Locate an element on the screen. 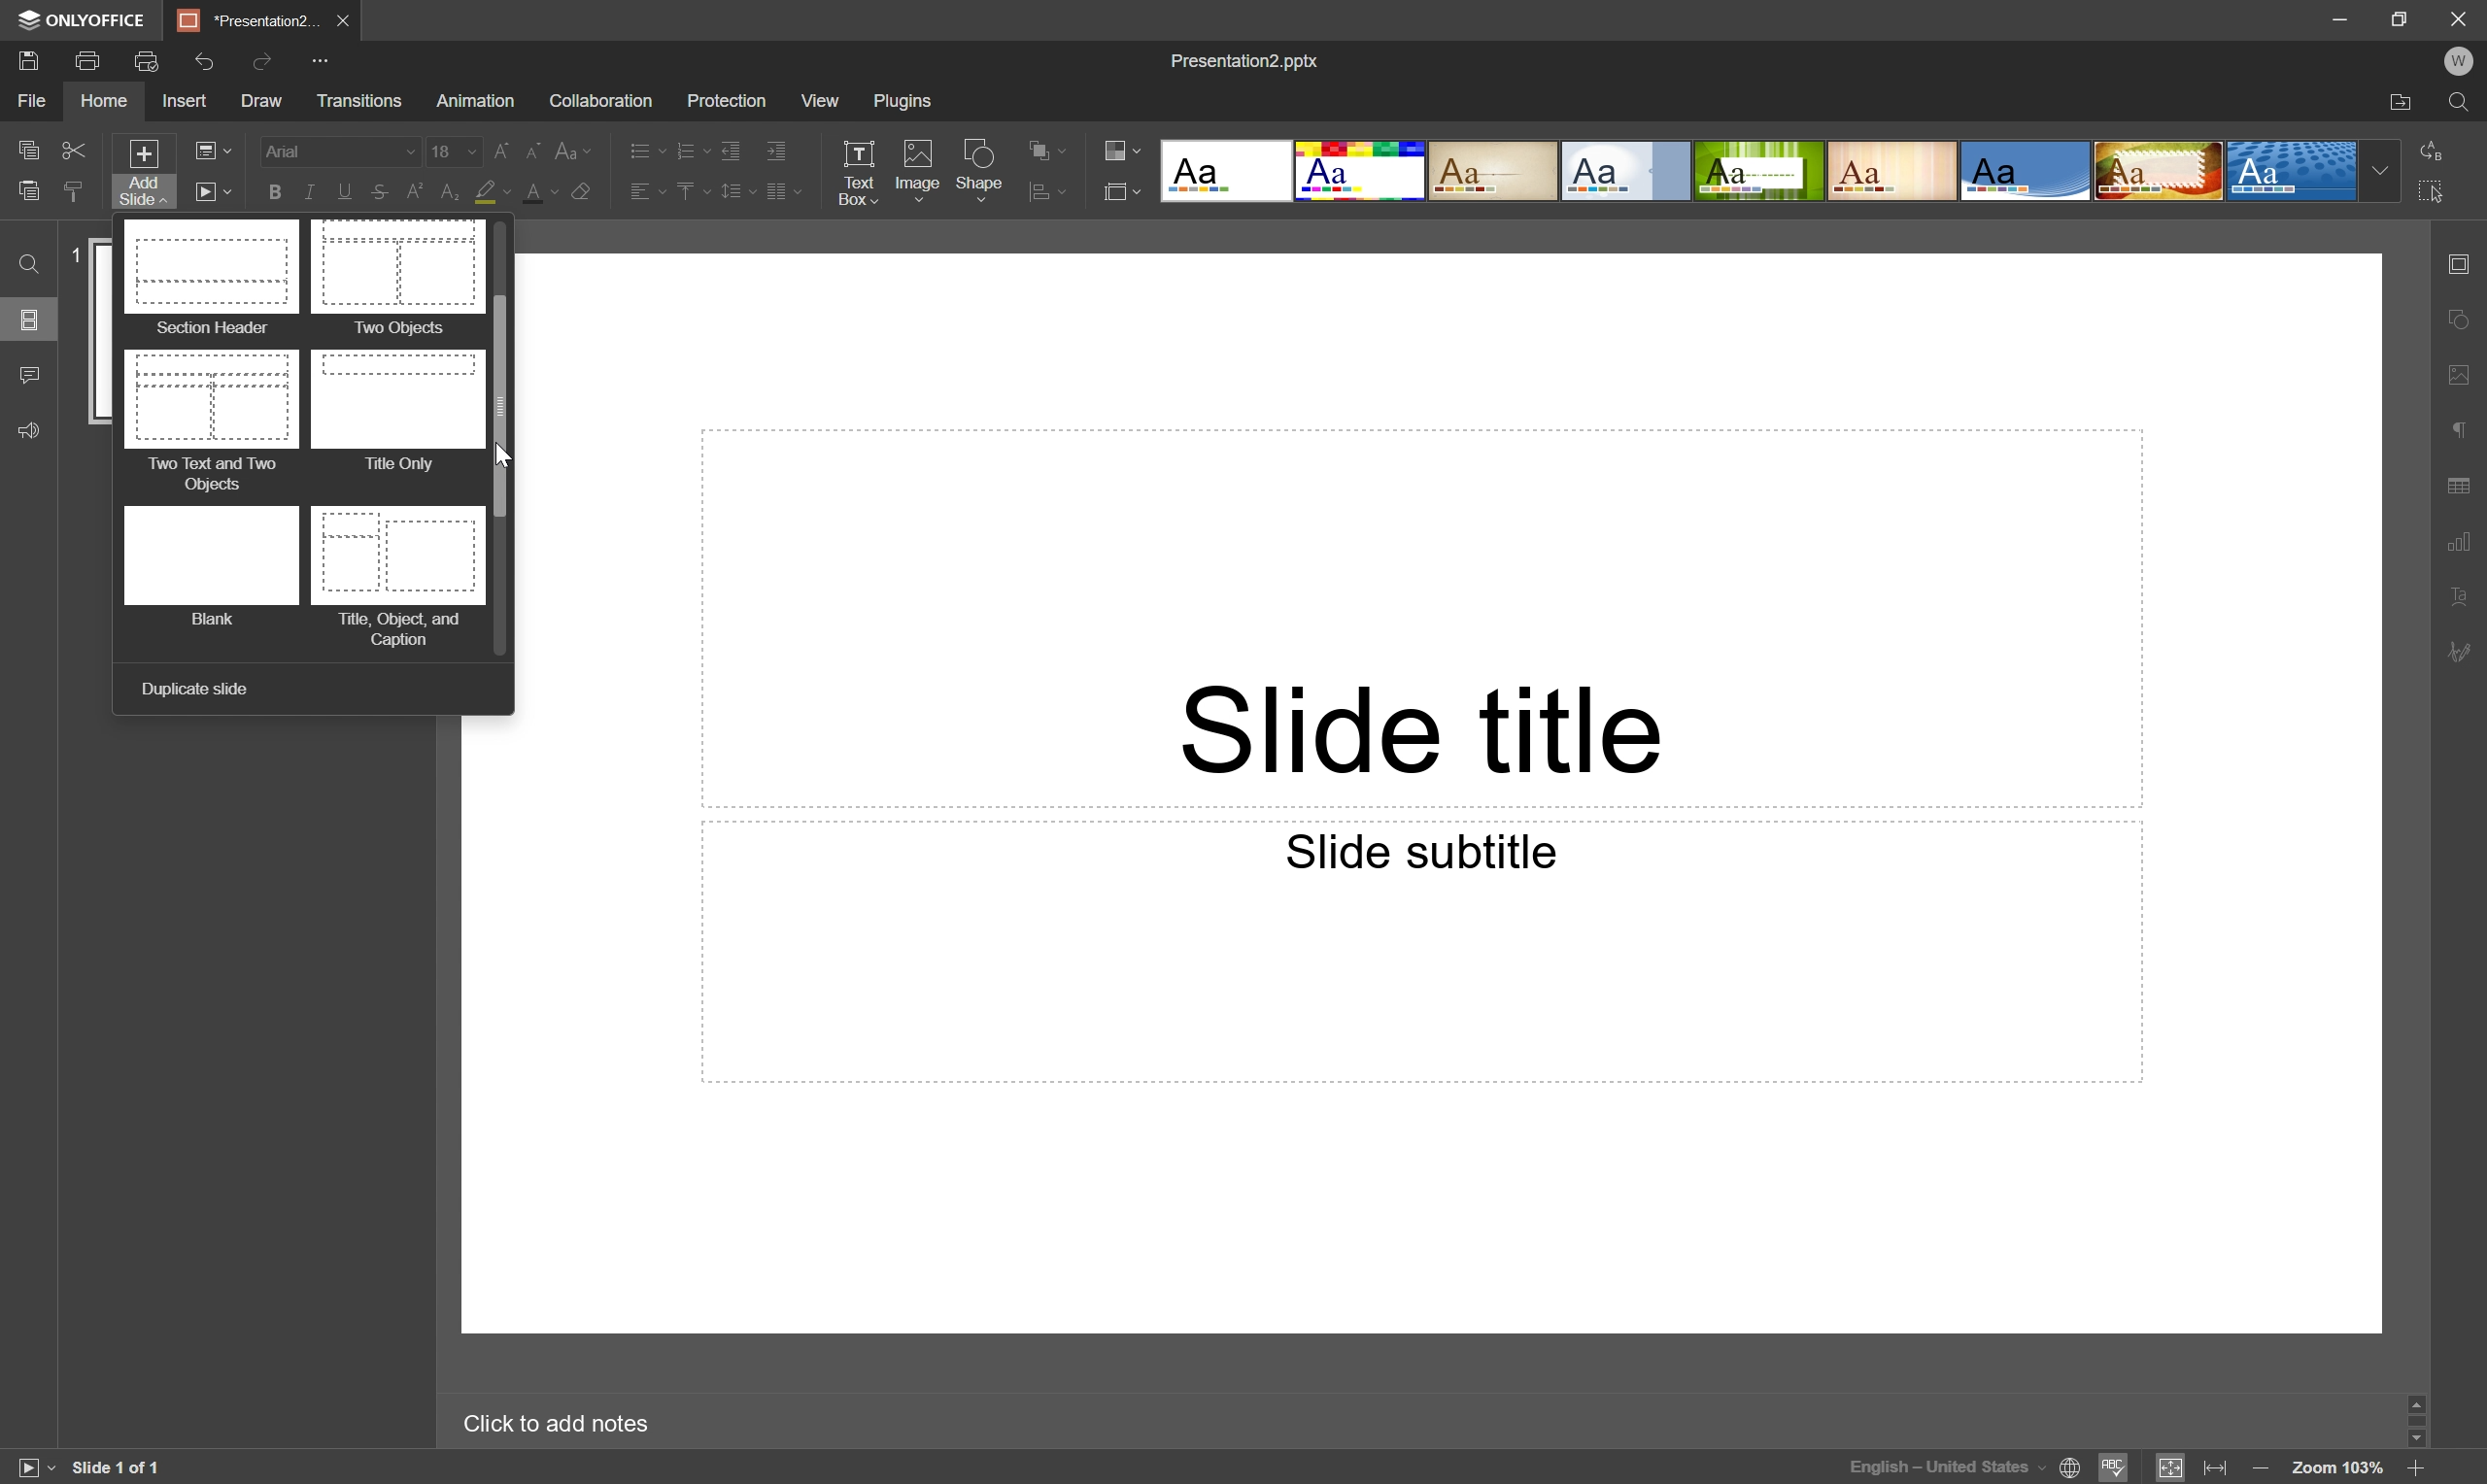 The height and width of the screenshot is (1484, 2487). Vertical align is located at coordinates (687, 193).